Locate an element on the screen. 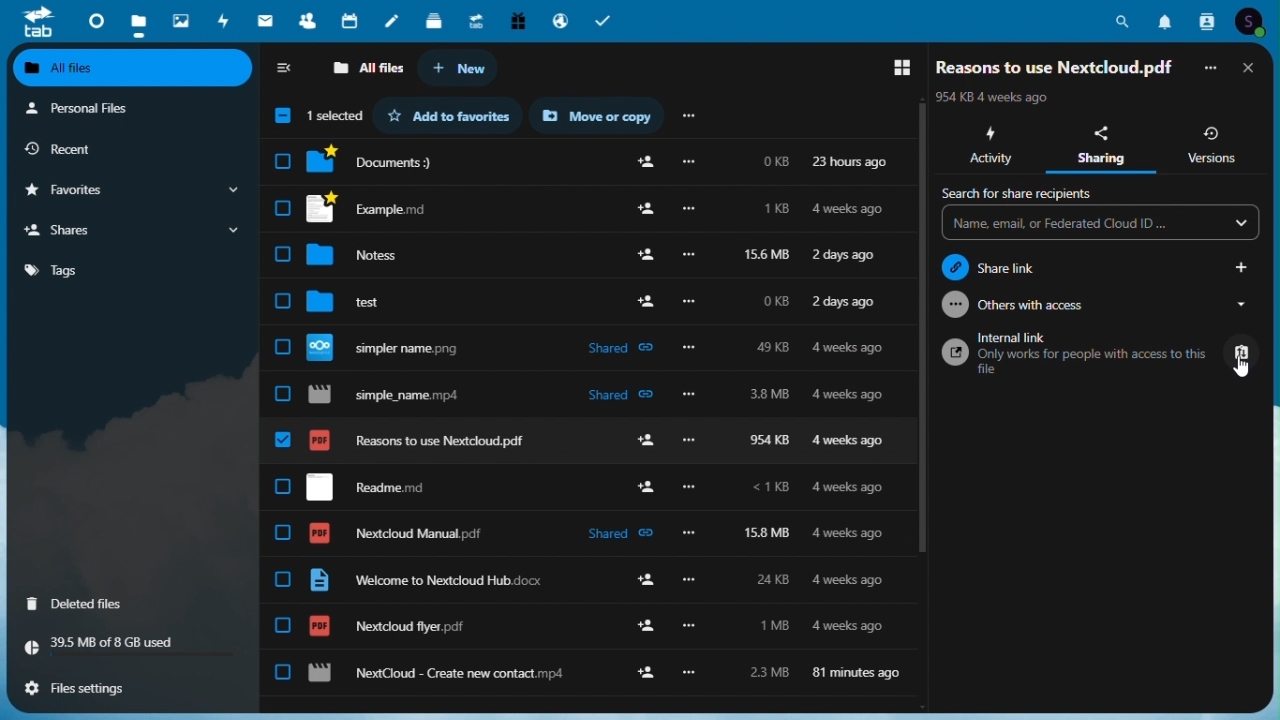  favorites is located at coordinates (447, 115).